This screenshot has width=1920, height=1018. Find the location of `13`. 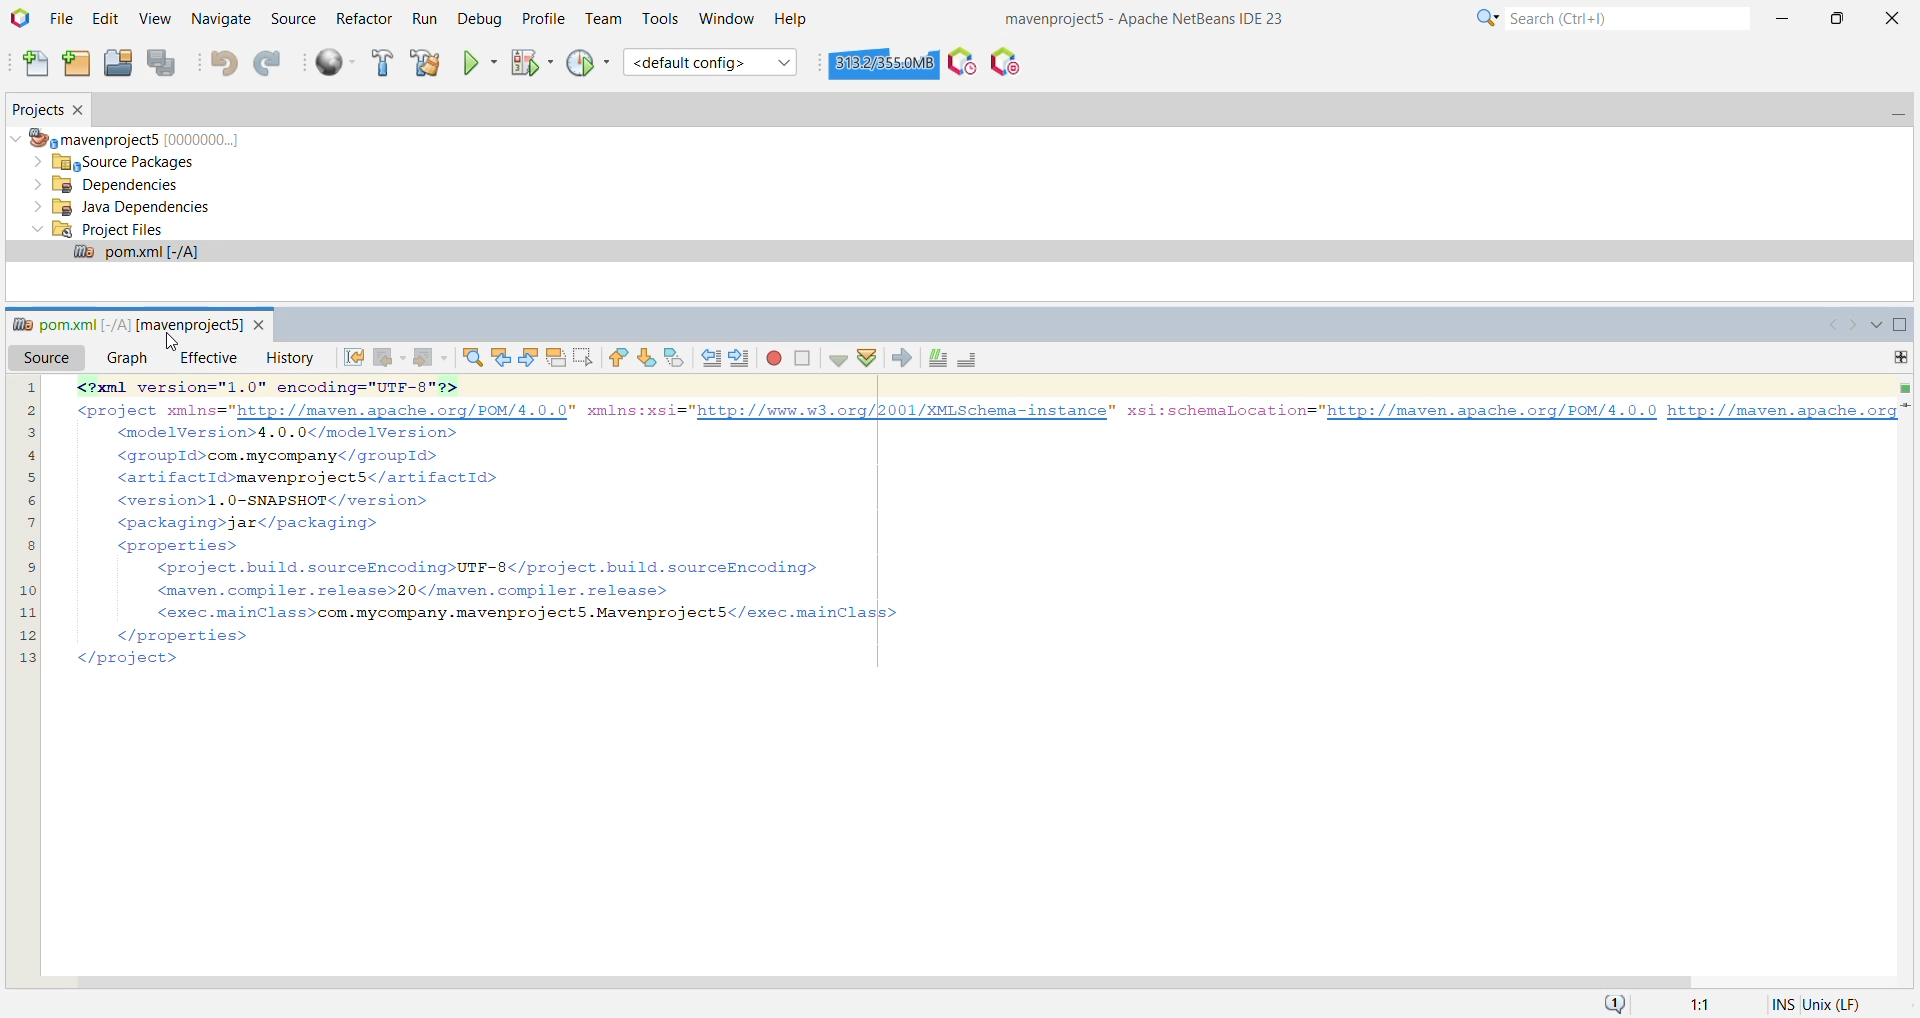

13 is located at coordinates (25, 657).